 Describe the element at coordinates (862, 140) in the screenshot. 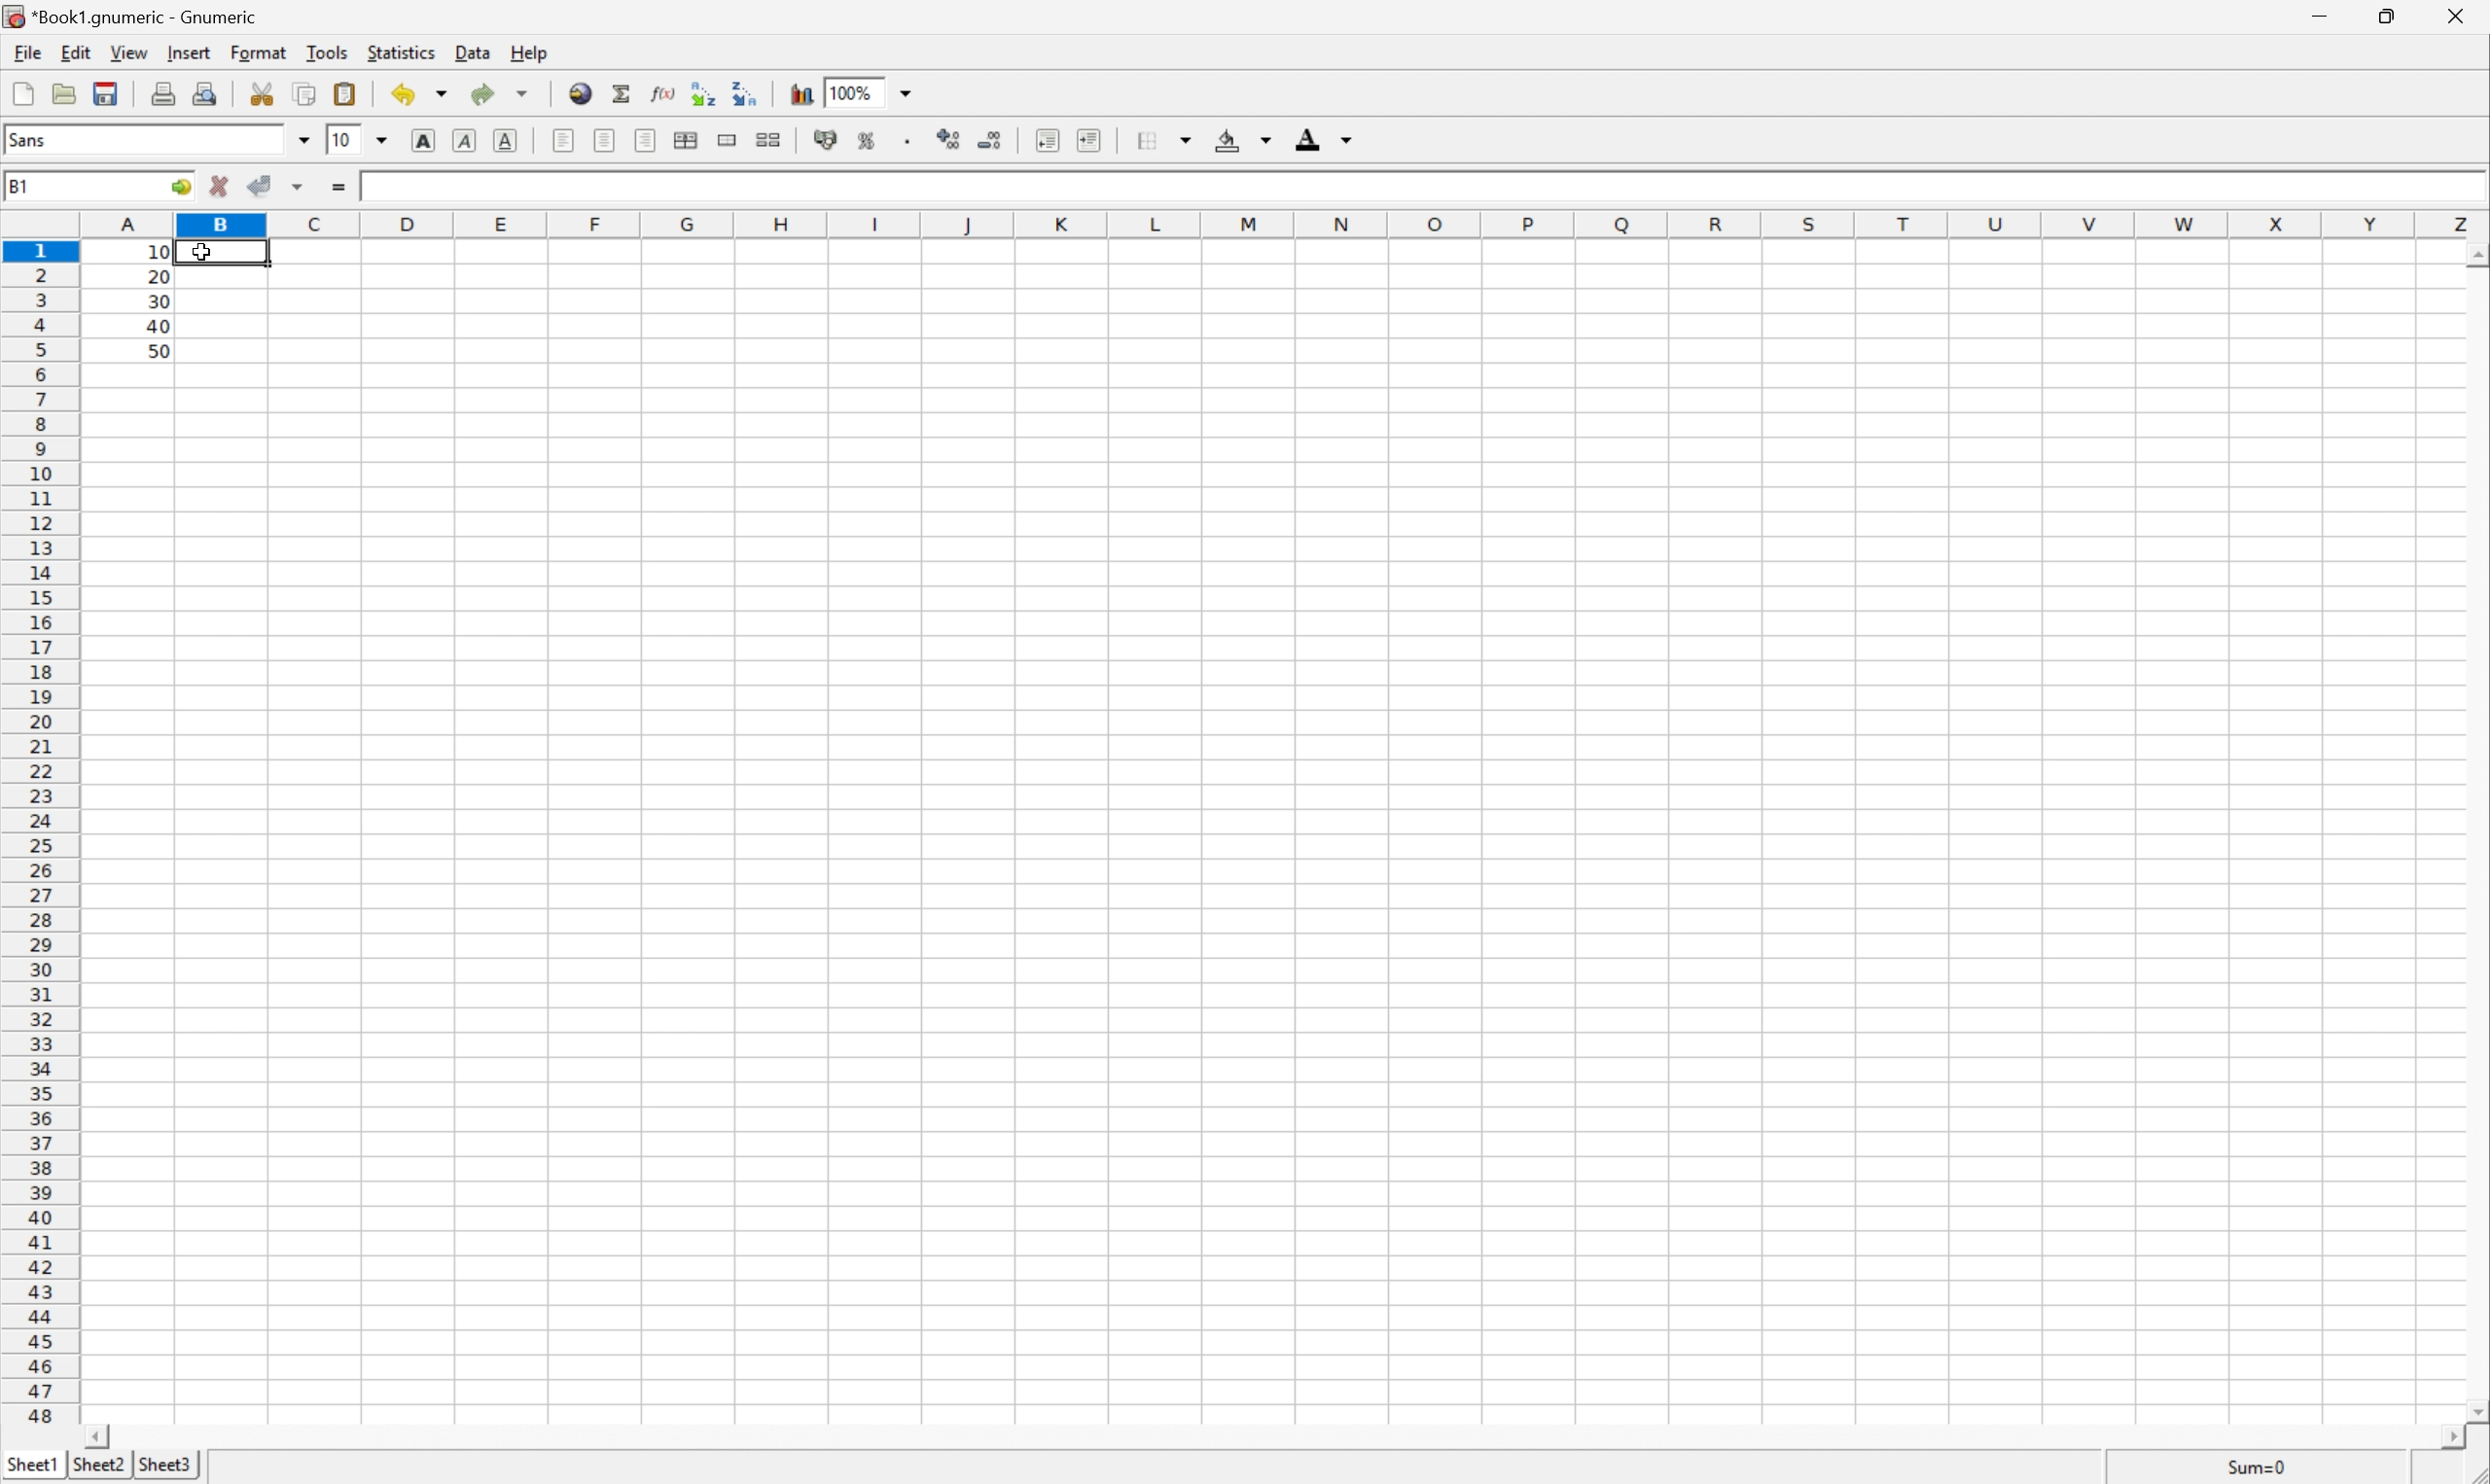

I see `Format the selection as percentage` at that location.